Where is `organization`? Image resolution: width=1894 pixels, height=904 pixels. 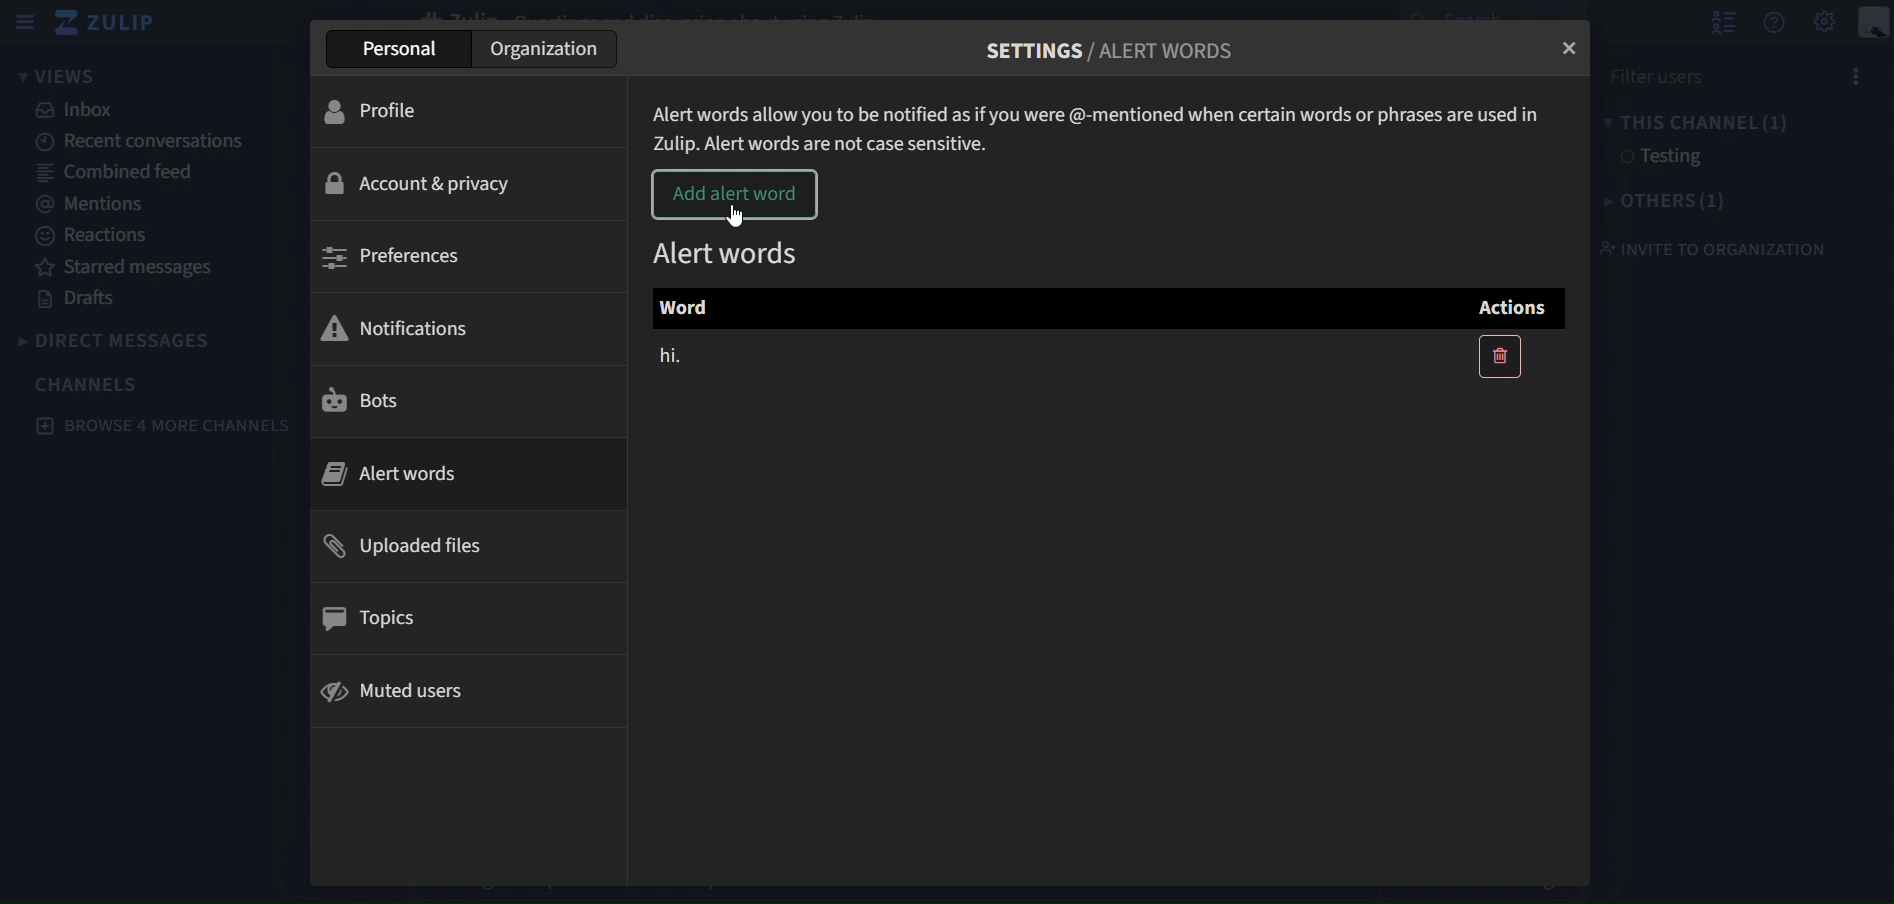 organization is located at coordinates (547, 48).